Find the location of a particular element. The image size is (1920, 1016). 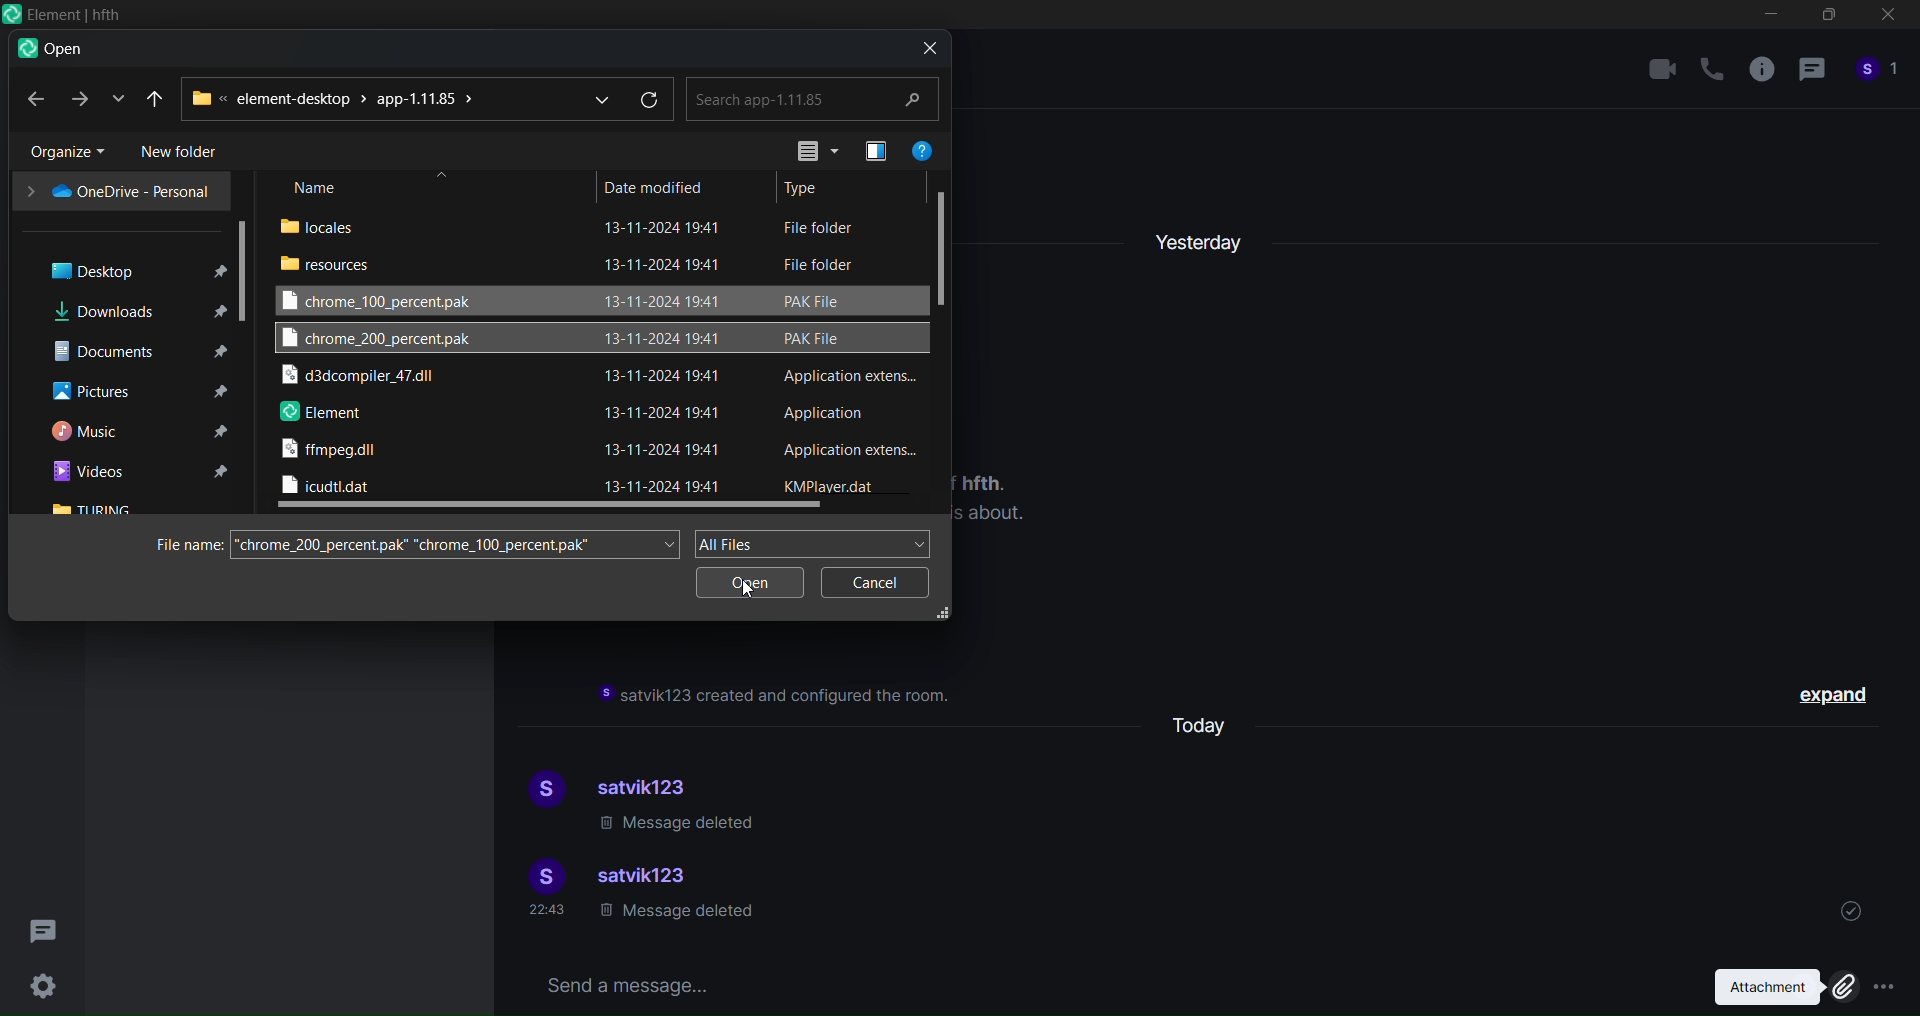

help is located at coordinates (923, 147).